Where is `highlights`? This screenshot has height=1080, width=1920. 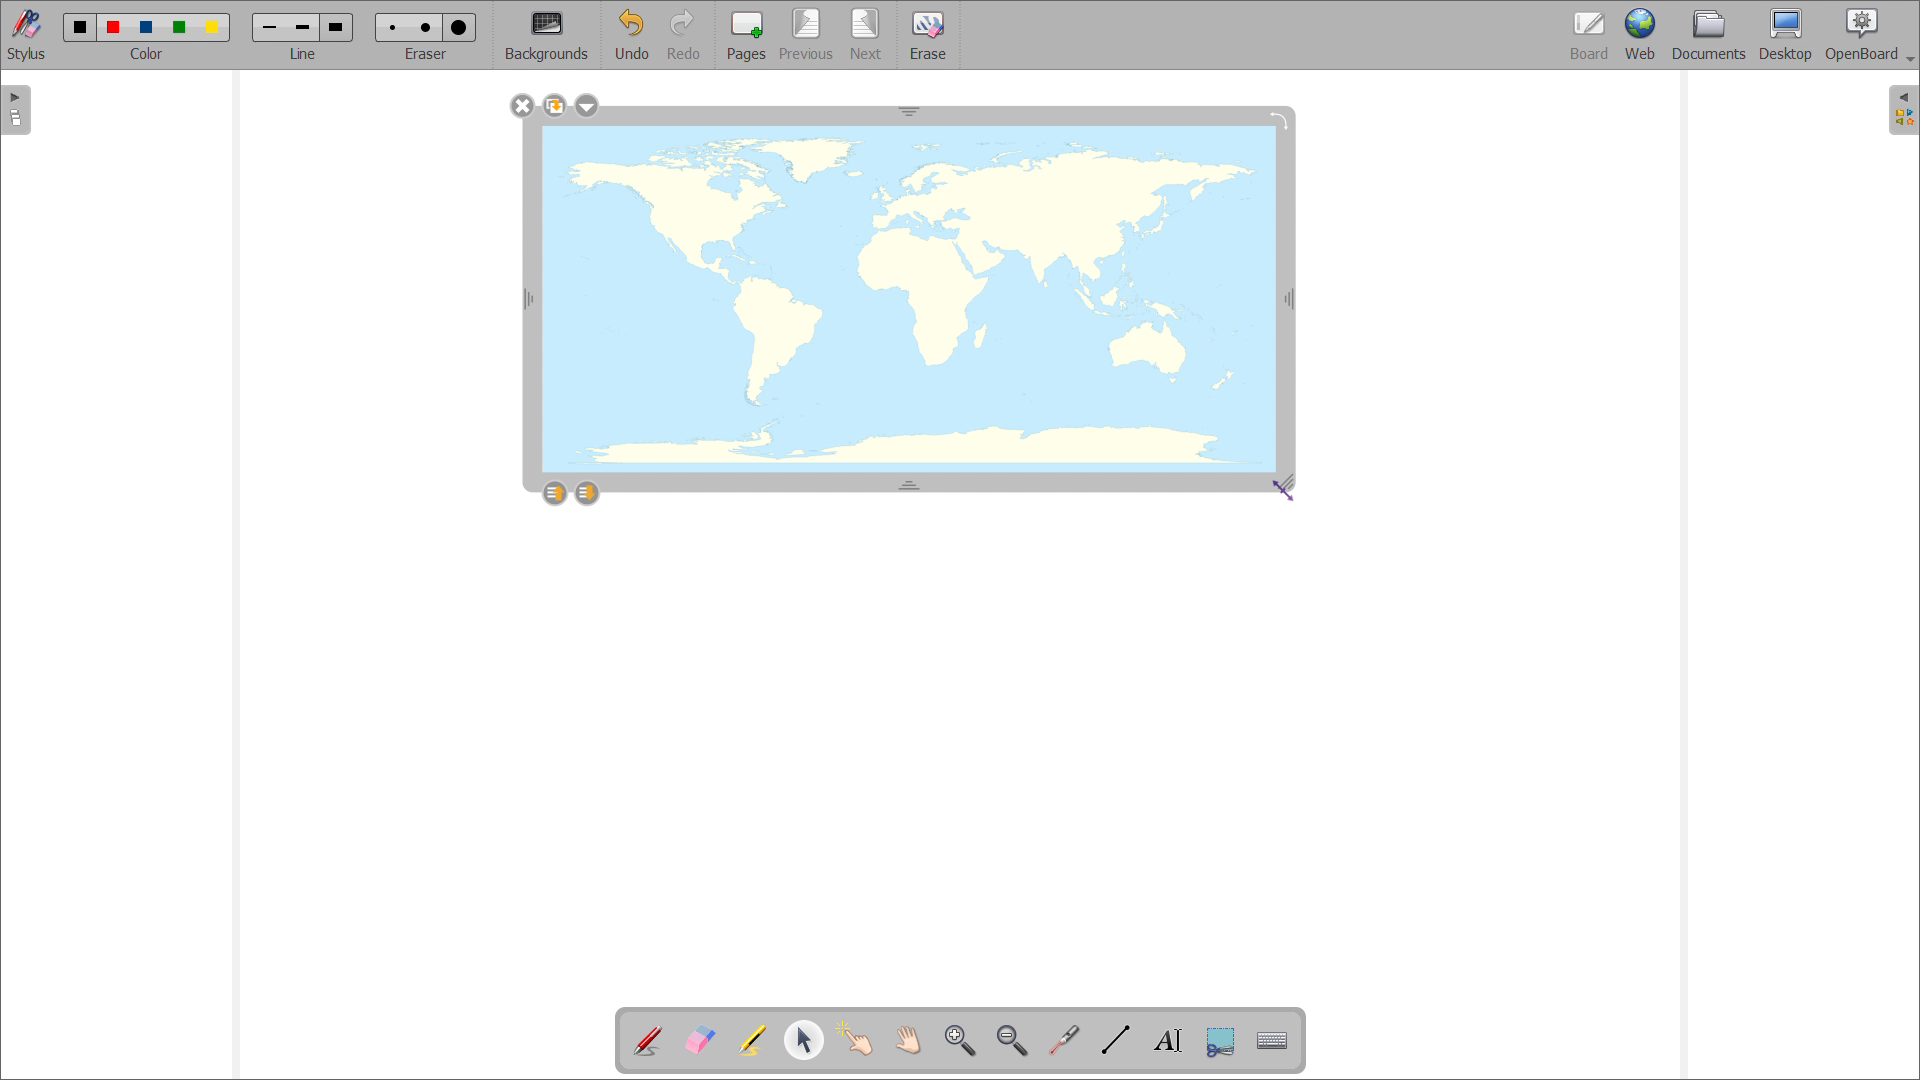 highlights is located at coordinates (752, 1042).